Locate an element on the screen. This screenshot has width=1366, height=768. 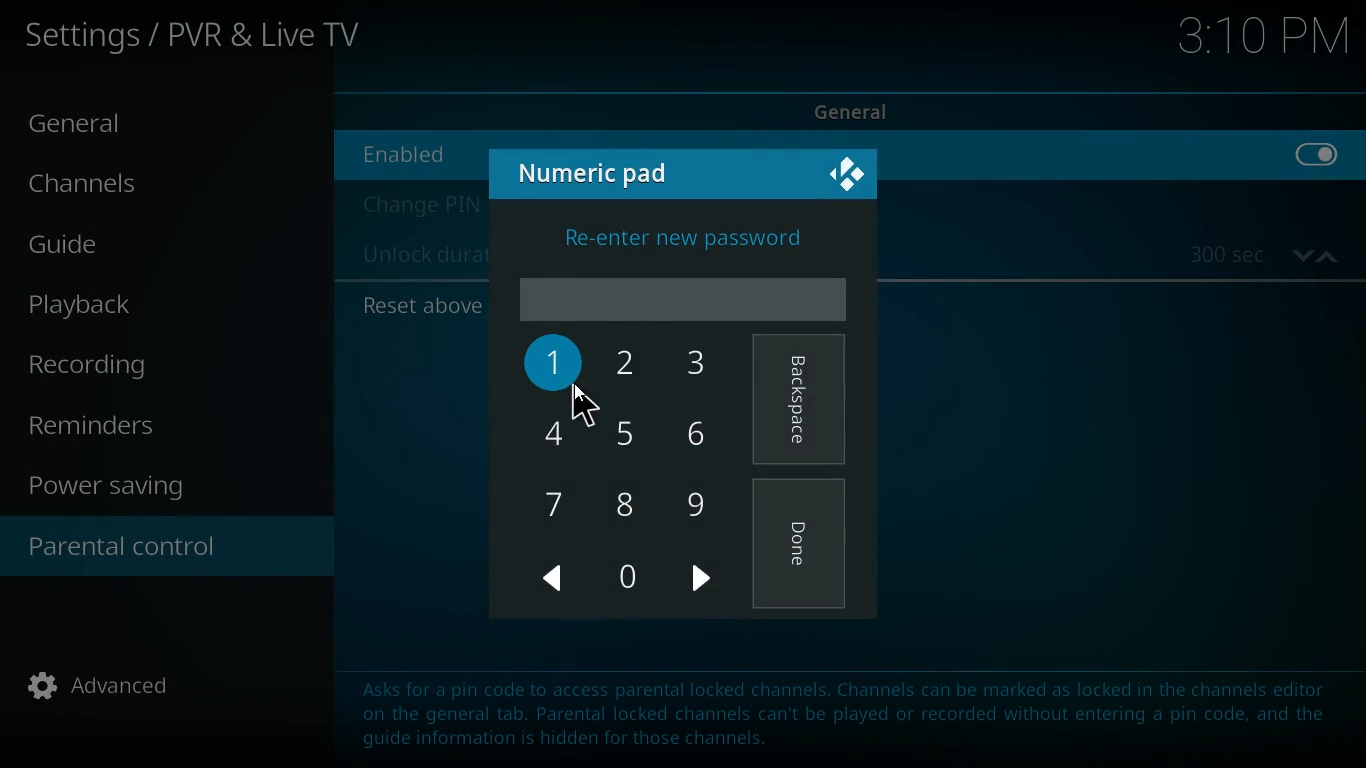
backspace is located at coordinates (801, 402).